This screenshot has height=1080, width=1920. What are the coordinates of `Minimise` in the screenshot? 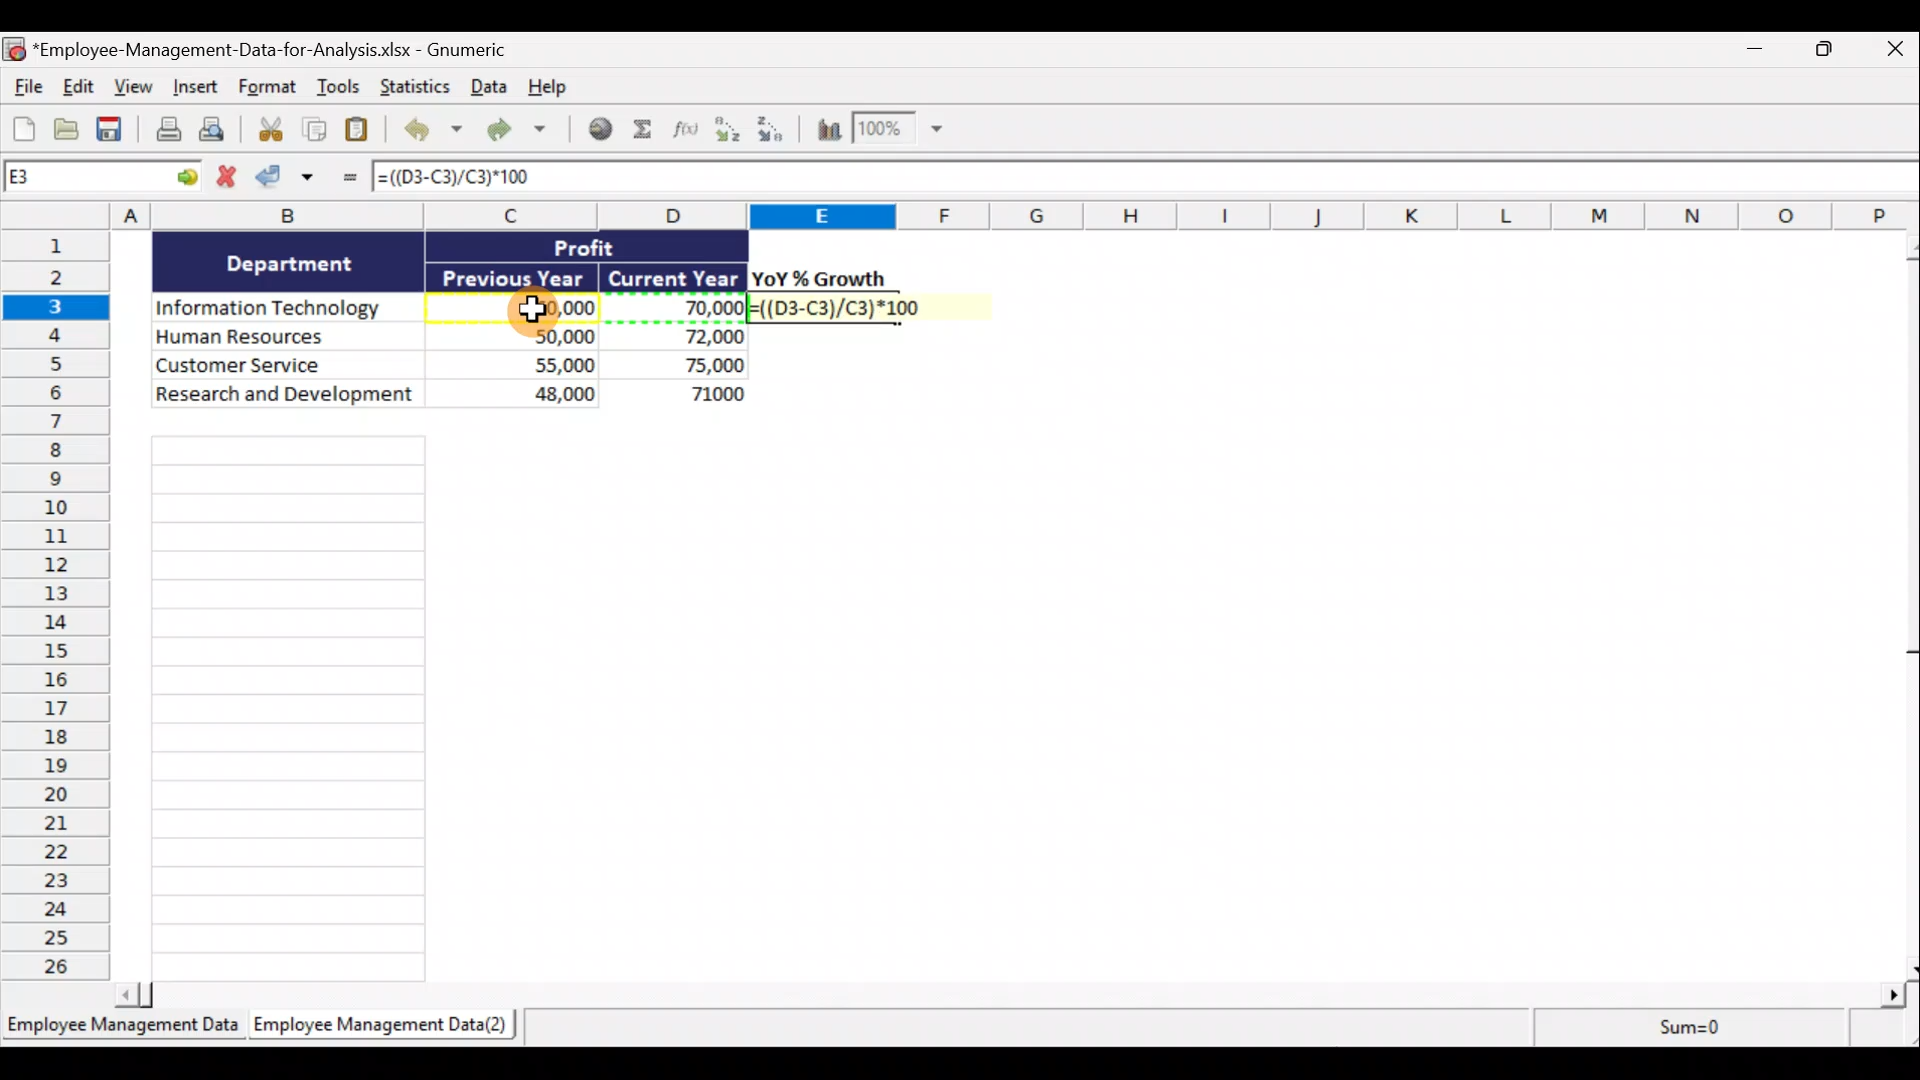 It's located at (1751, 53).